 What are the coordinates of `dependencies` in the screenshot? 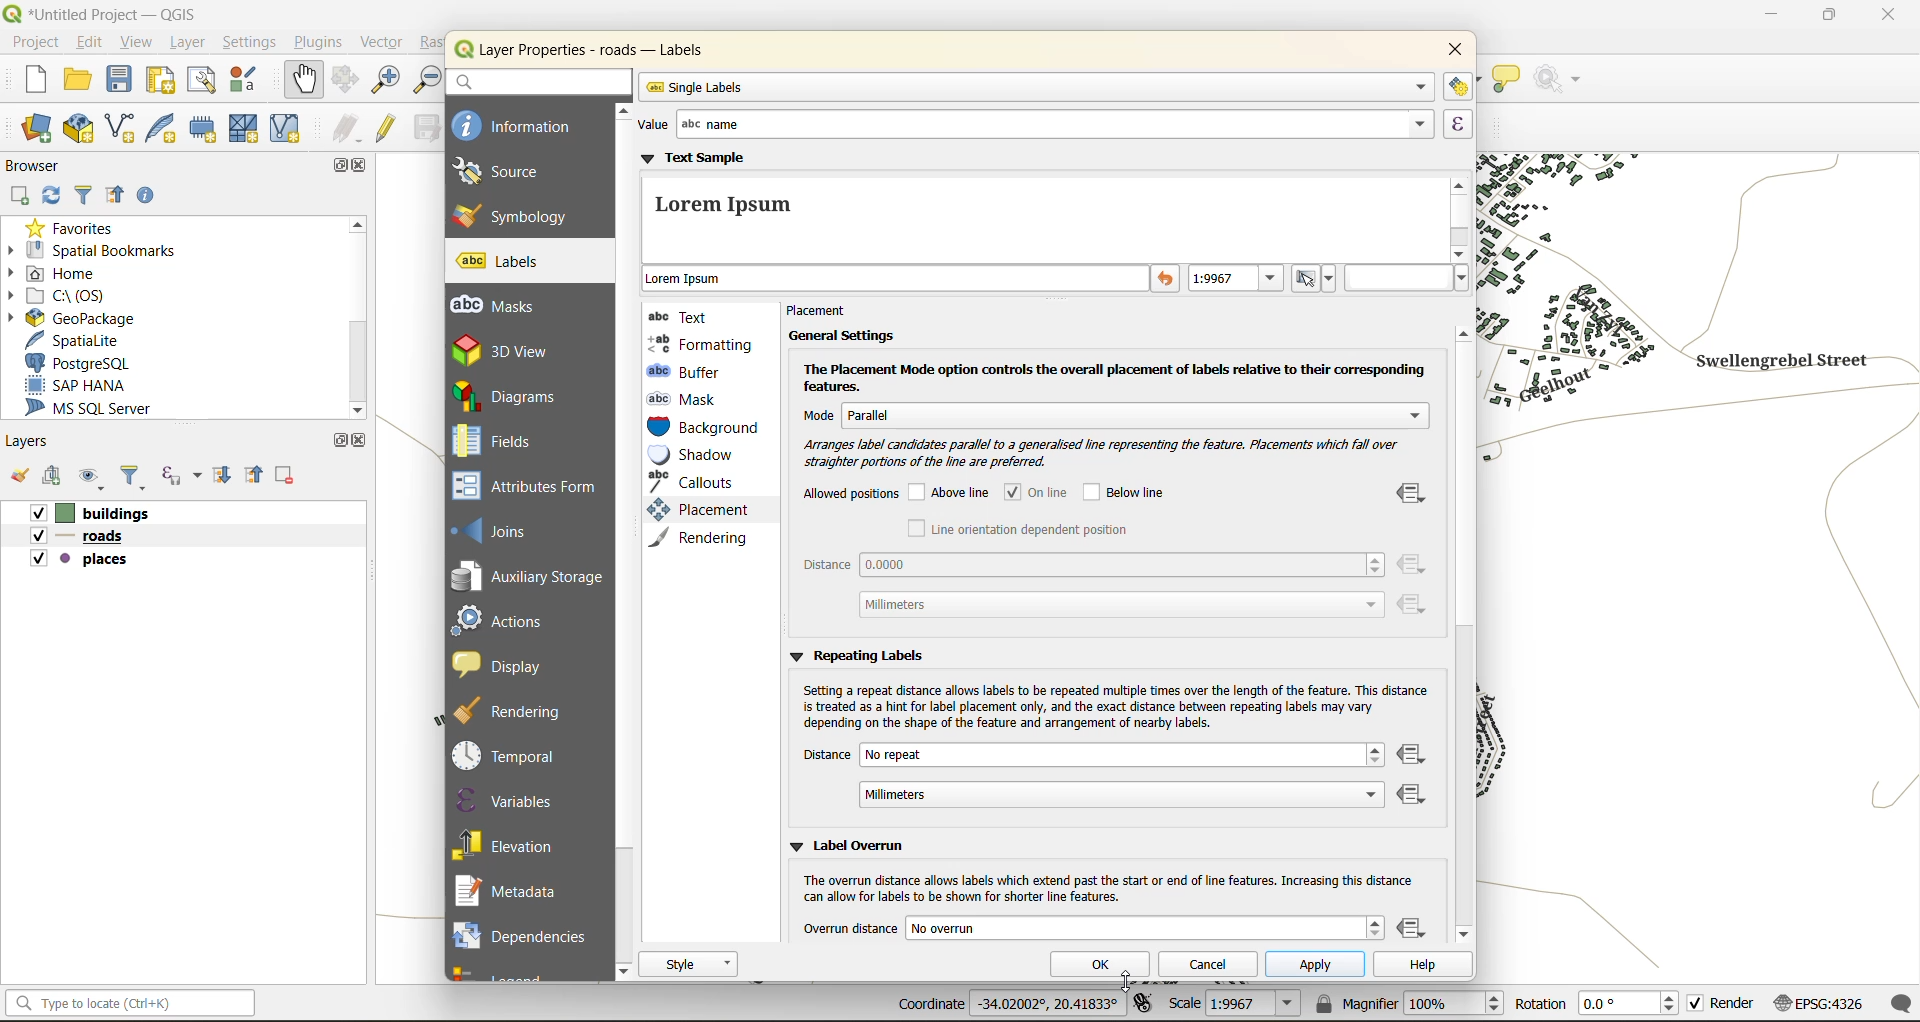 It's located at (521, 933).